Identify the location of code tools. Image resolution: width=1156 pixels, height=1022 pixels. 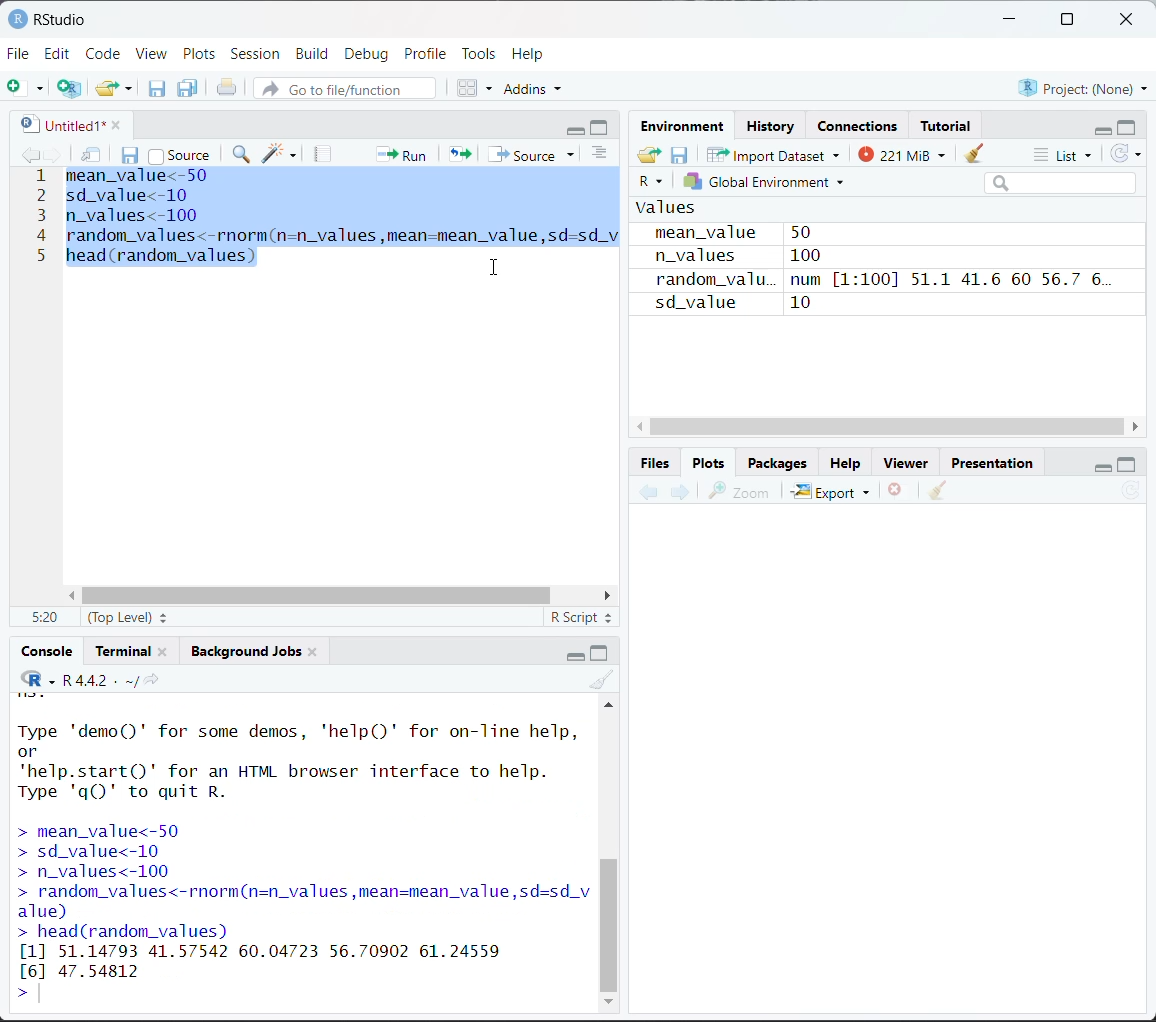
(280, 153).